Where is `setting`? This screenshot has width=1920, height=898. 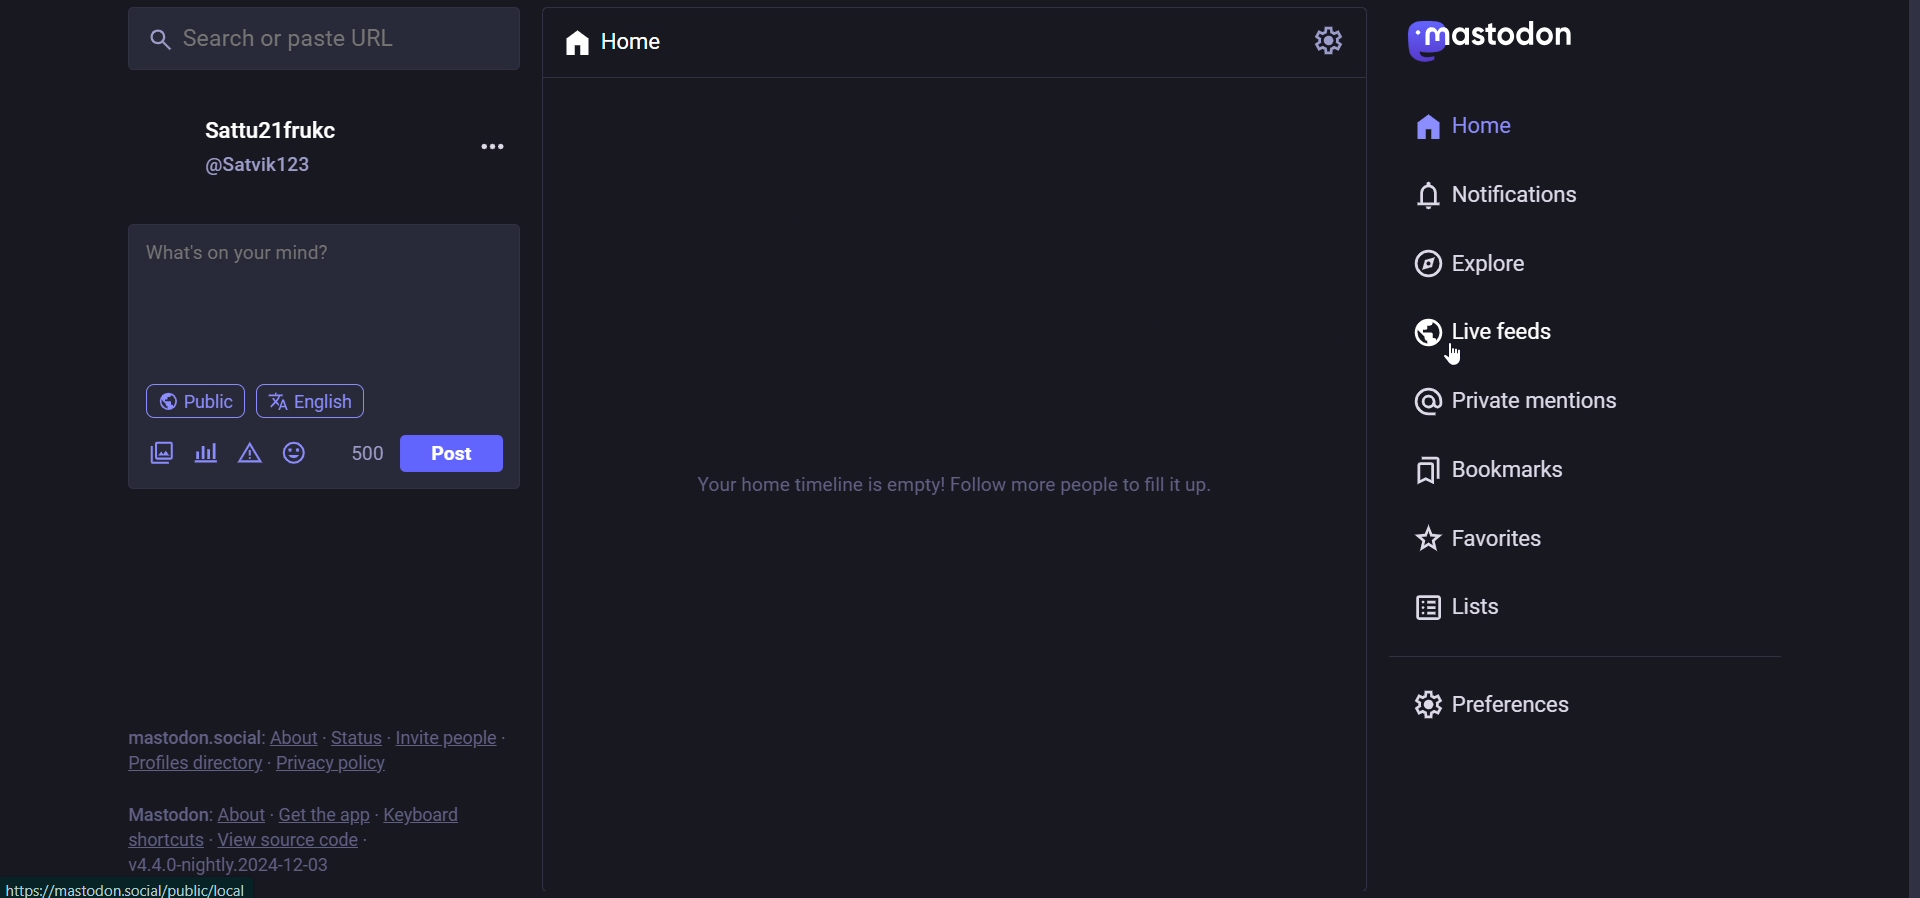 setting is located at coordinates (1327, 44).